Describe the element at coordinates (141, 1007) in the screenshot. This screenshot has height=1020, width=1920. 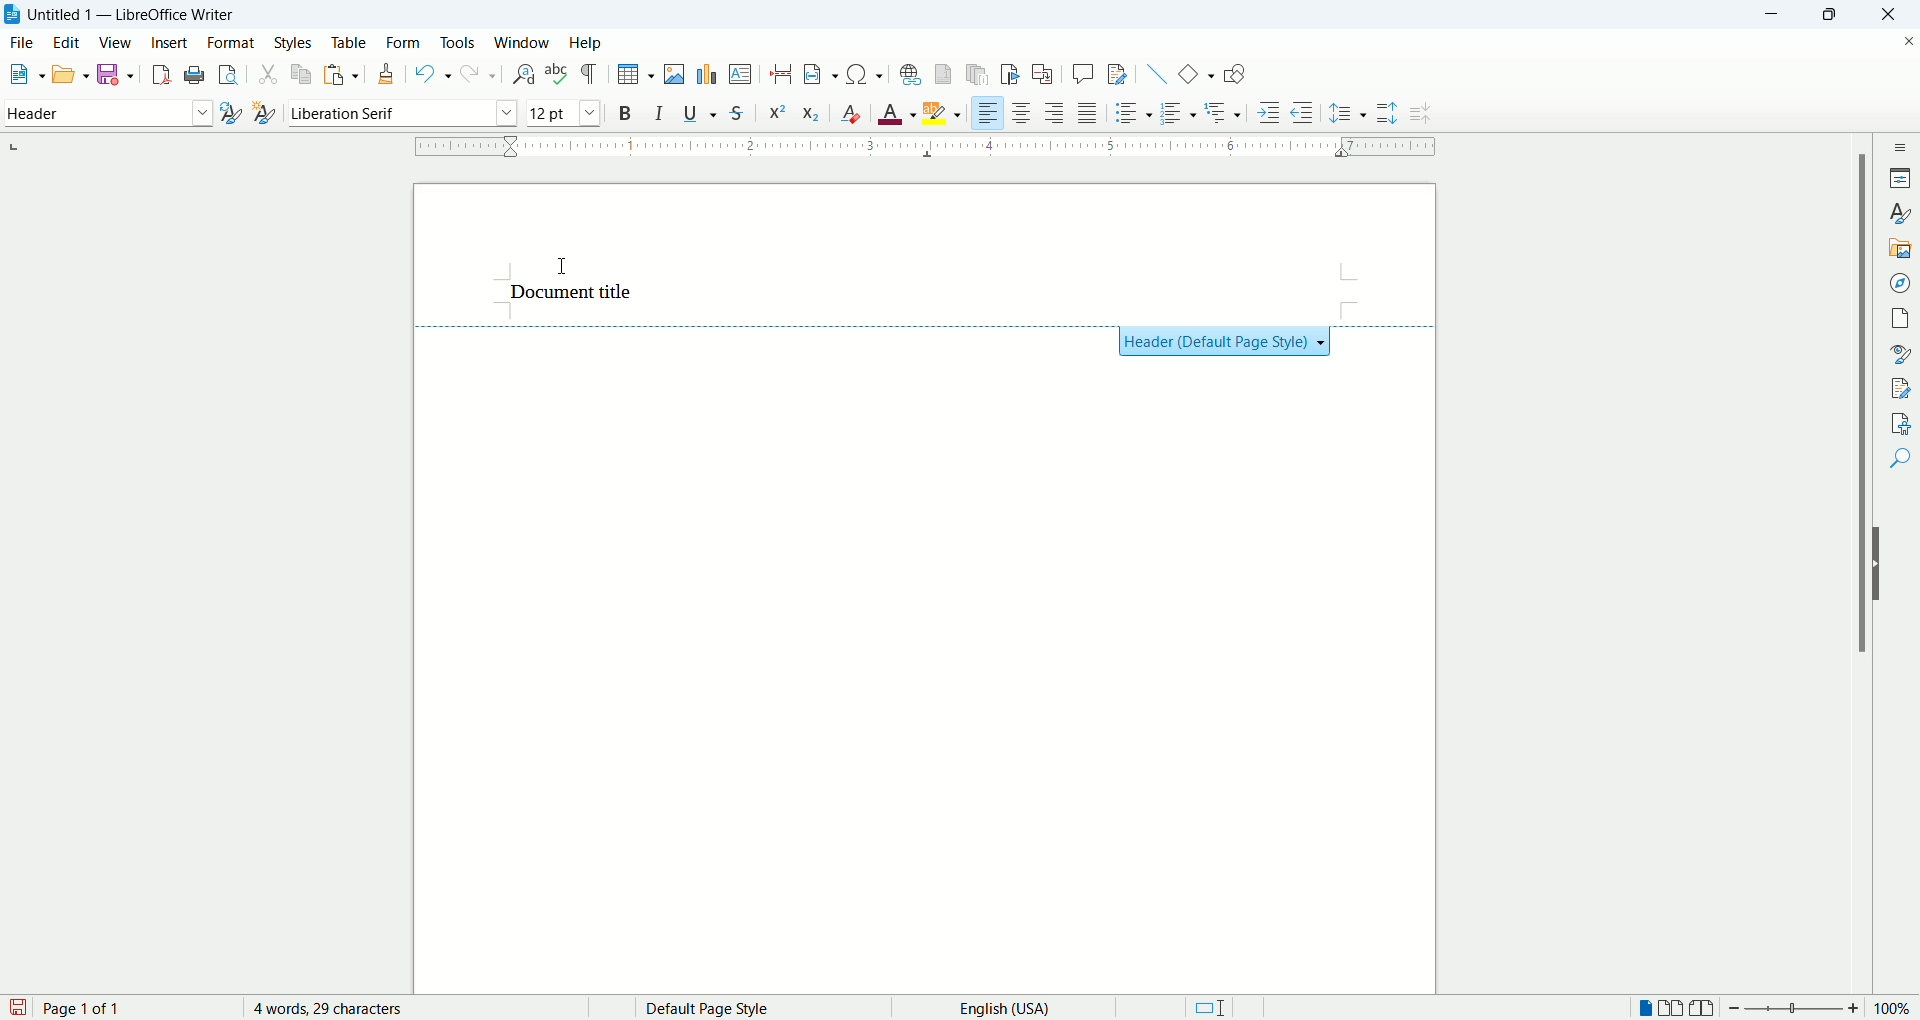
I see `page count` at that location.